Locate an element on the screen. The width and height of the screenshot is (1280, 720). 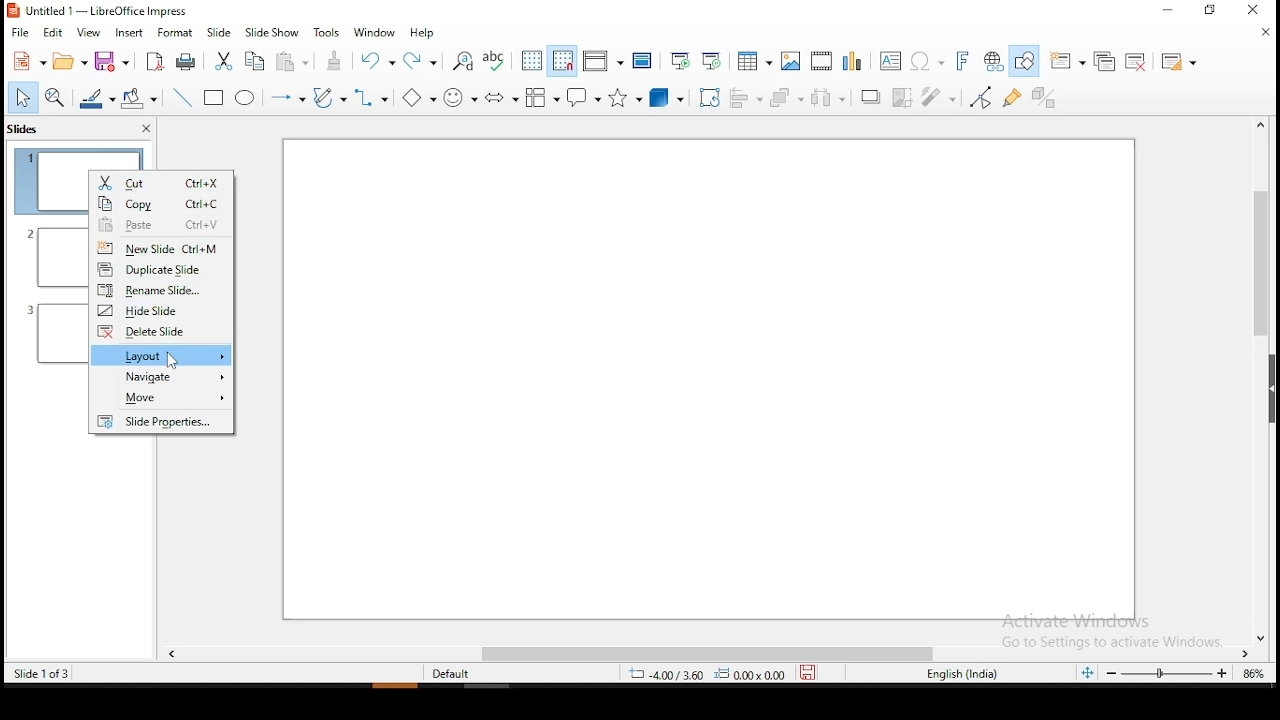
close is located at coordinates (1265, 36).